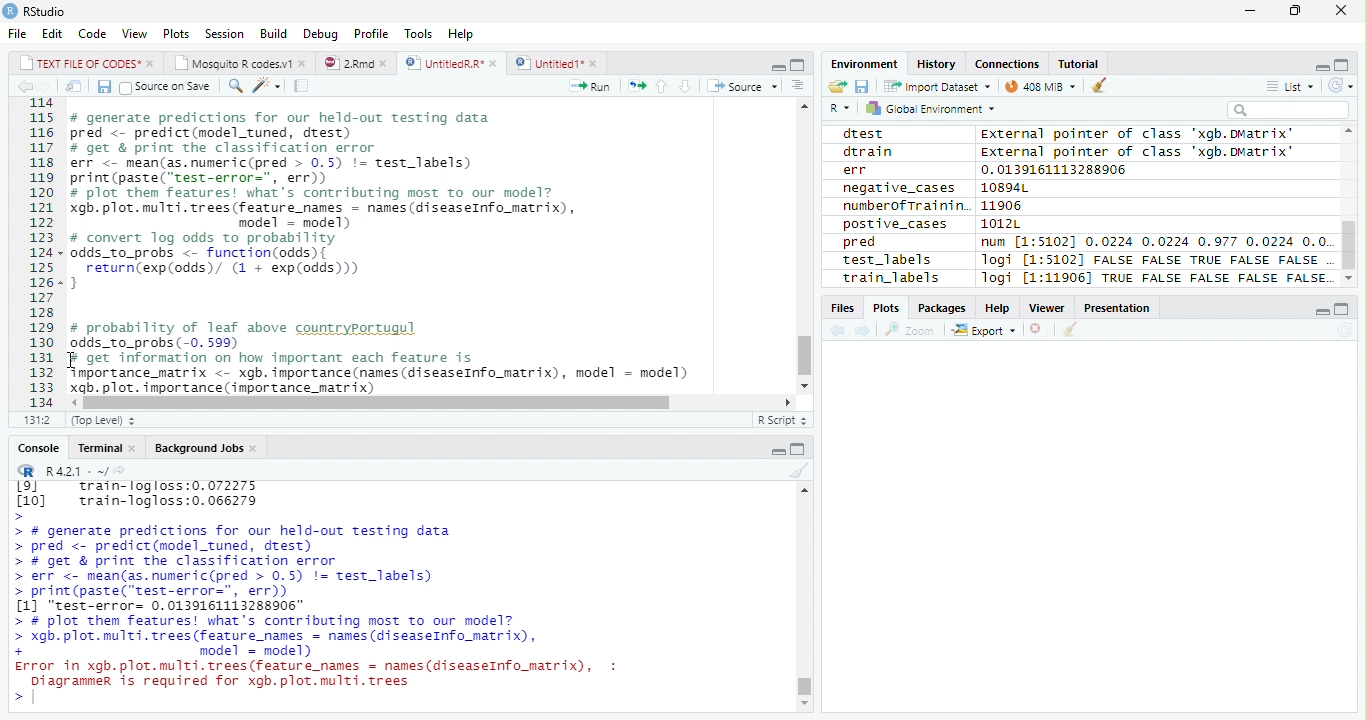  I want to click on Cursor, so click(73, 361).